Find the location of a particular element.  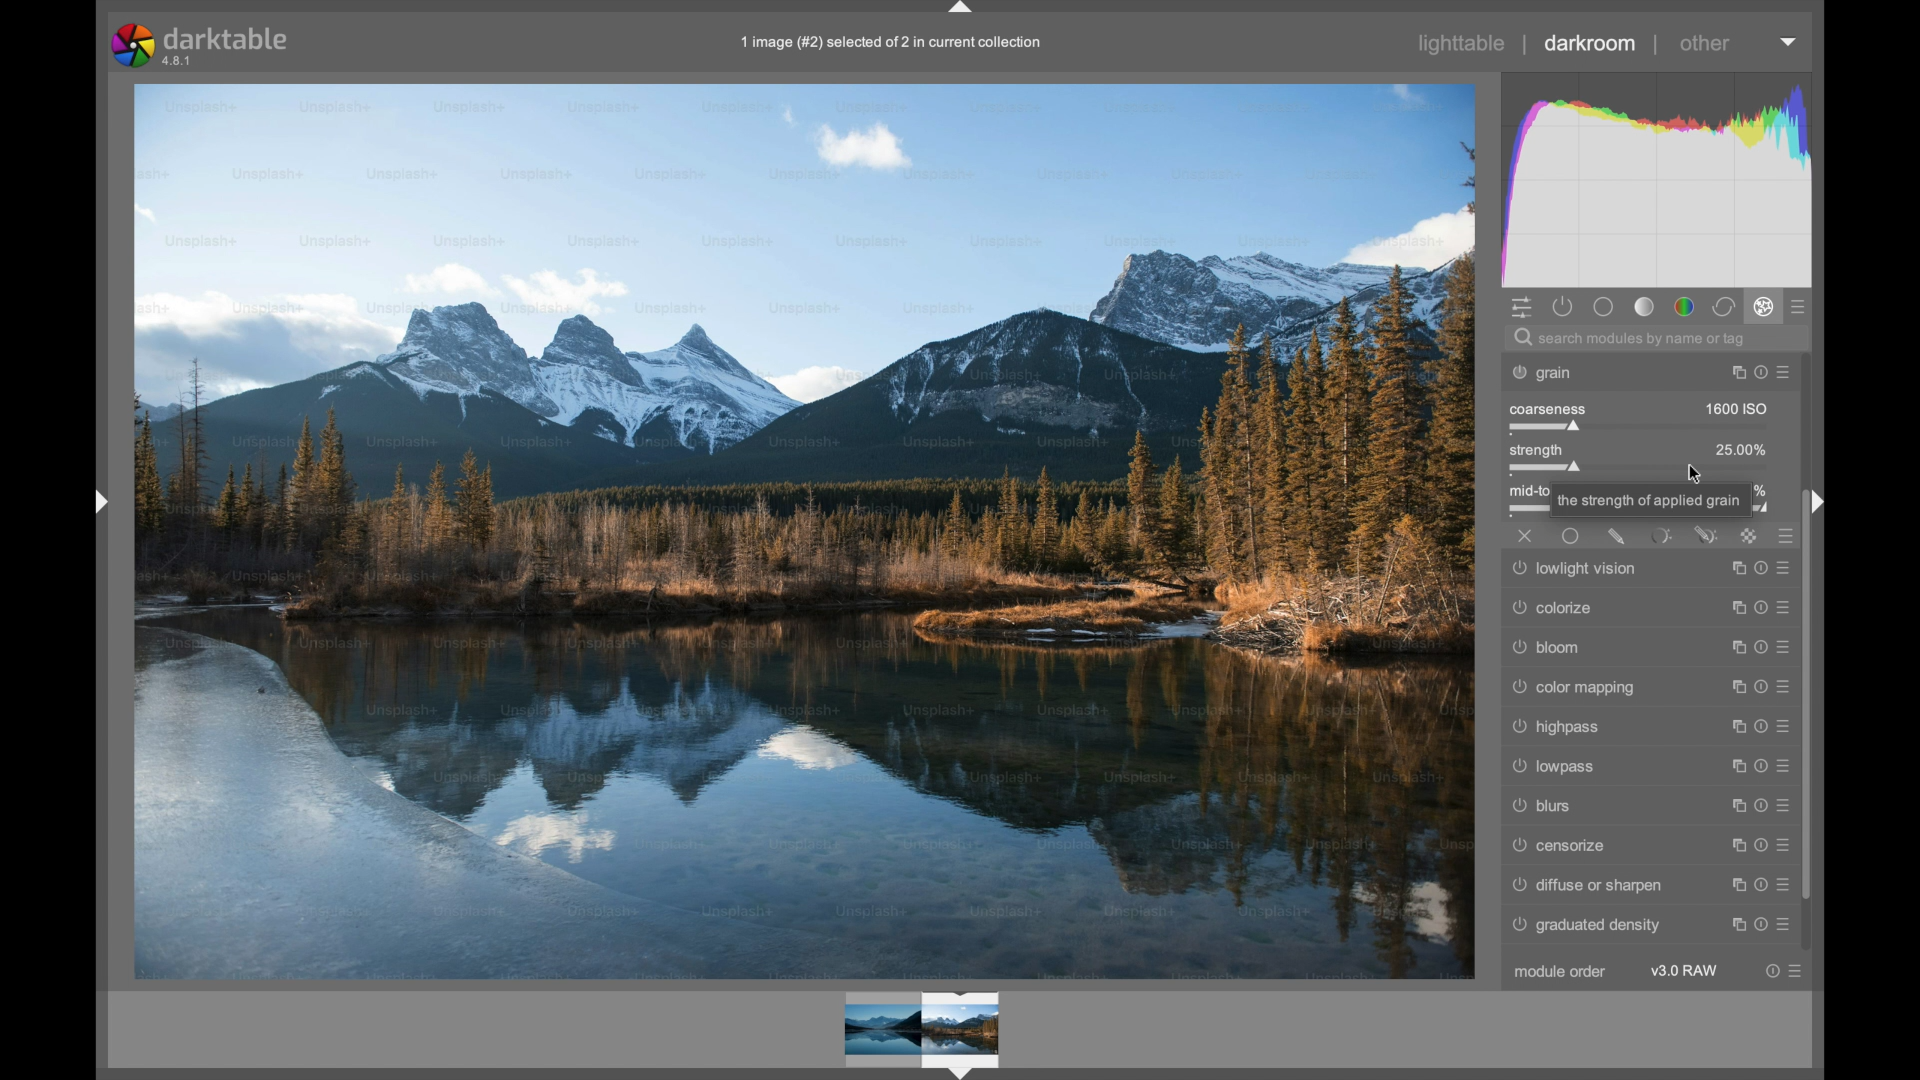

bloom is located at coordinates (1556, 648).